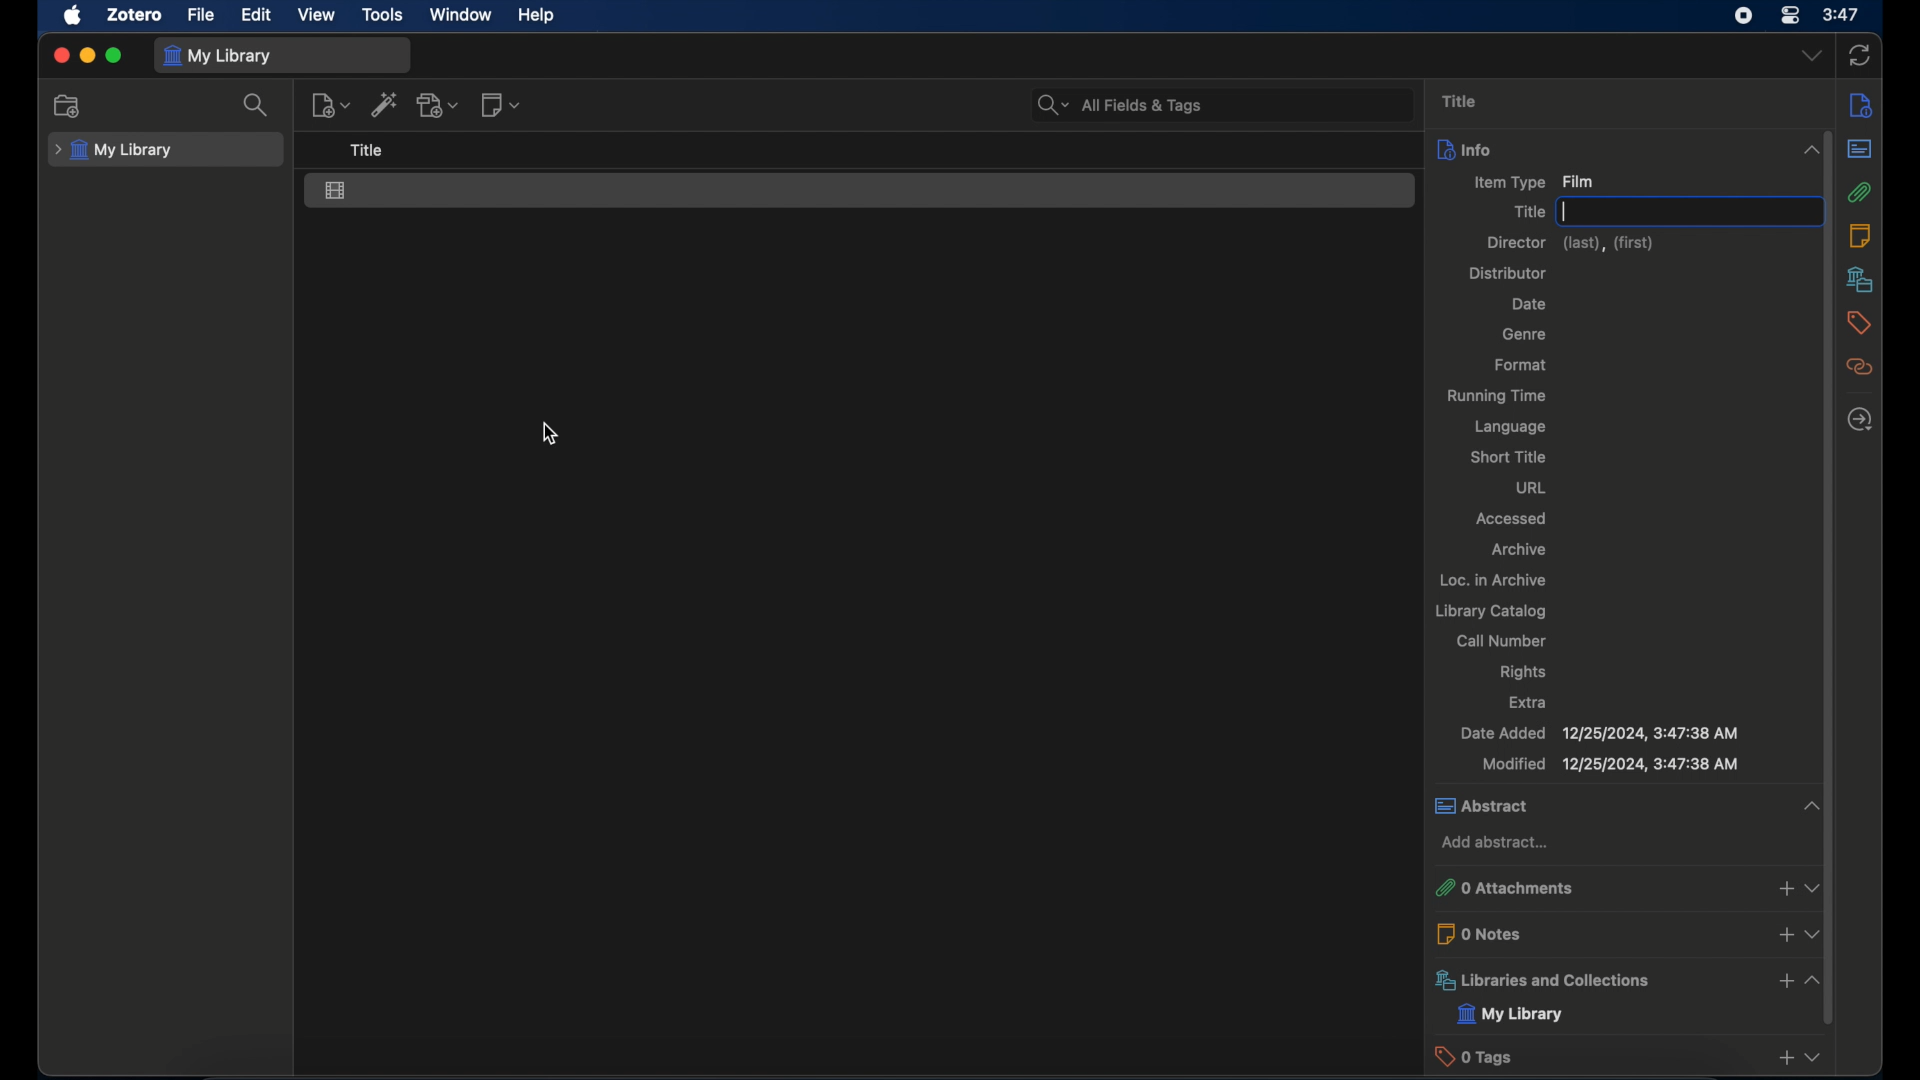 The height and width of the screenshot is (1080, 1920). Describe the element at coordinates (1518, 549) in the screenshot. I see `archive` at that location.